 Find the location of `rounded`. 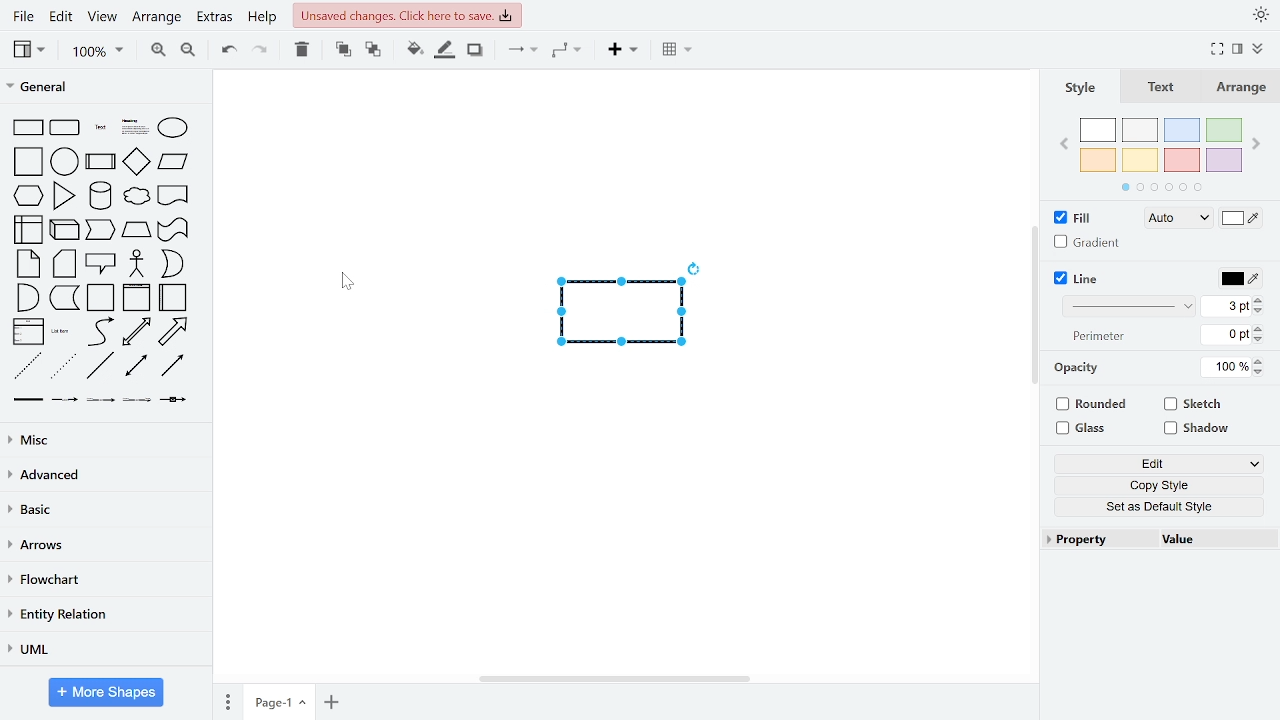

rounded is located at coordinates (1095, 405).